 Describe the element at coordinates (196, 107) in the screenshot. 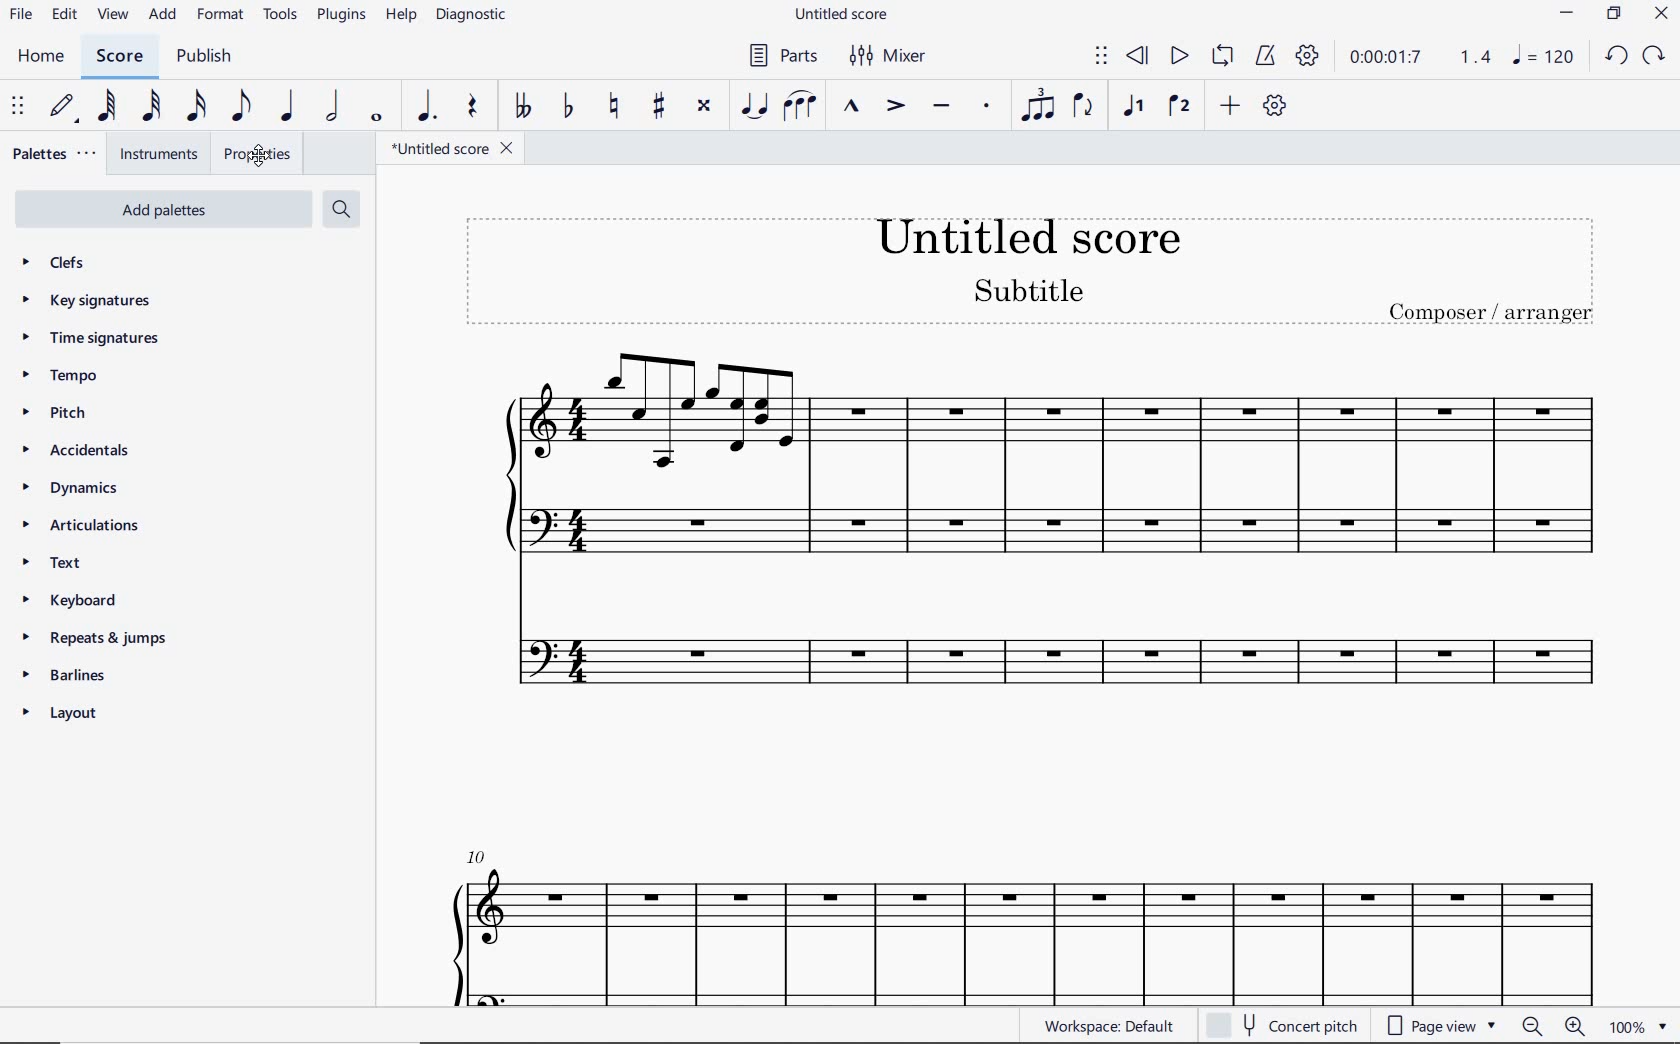

I see `16TH NOTE` at that location.